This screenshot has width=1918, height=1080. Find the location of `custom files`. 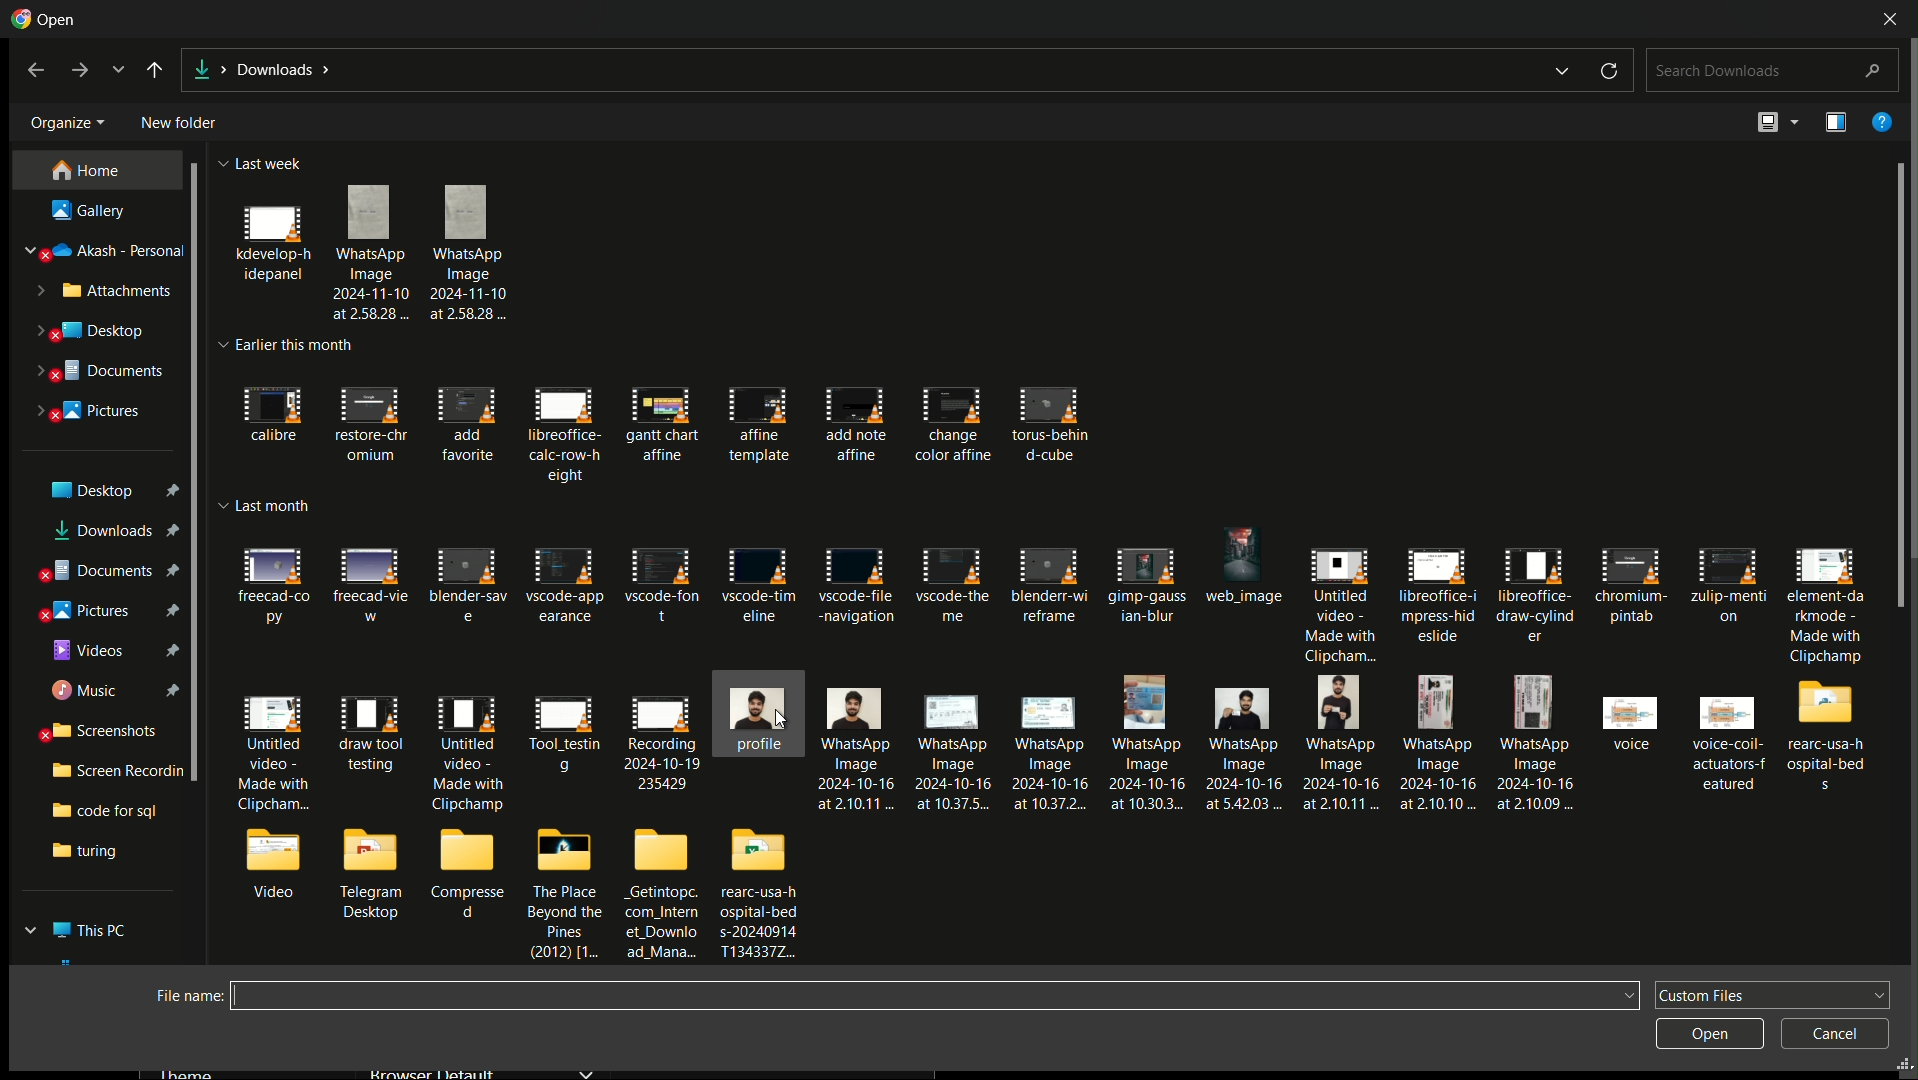

custom files is located at coordinates (1772, 995).